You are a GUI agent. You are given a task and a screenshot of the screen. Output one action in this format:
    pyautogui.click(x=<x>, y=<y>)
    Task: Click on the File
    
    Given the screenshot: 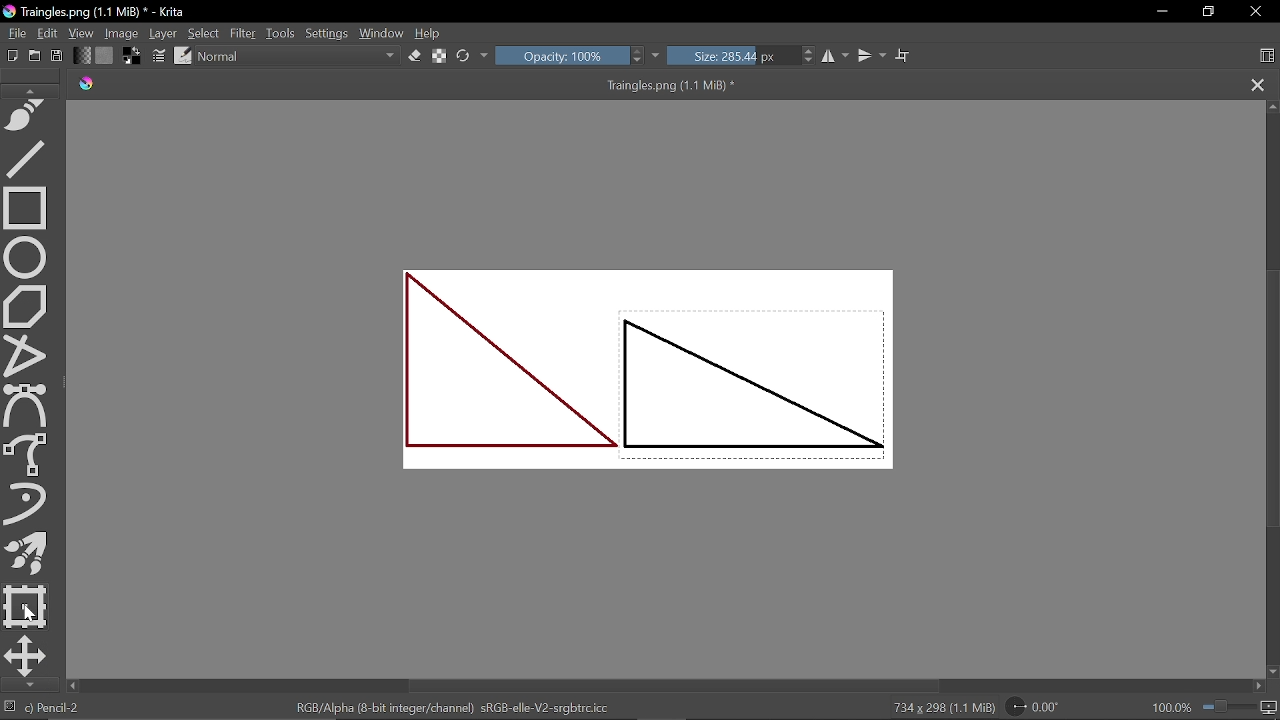 What is the action you would take?
    pyautogui.click(x=14, y=33)
    